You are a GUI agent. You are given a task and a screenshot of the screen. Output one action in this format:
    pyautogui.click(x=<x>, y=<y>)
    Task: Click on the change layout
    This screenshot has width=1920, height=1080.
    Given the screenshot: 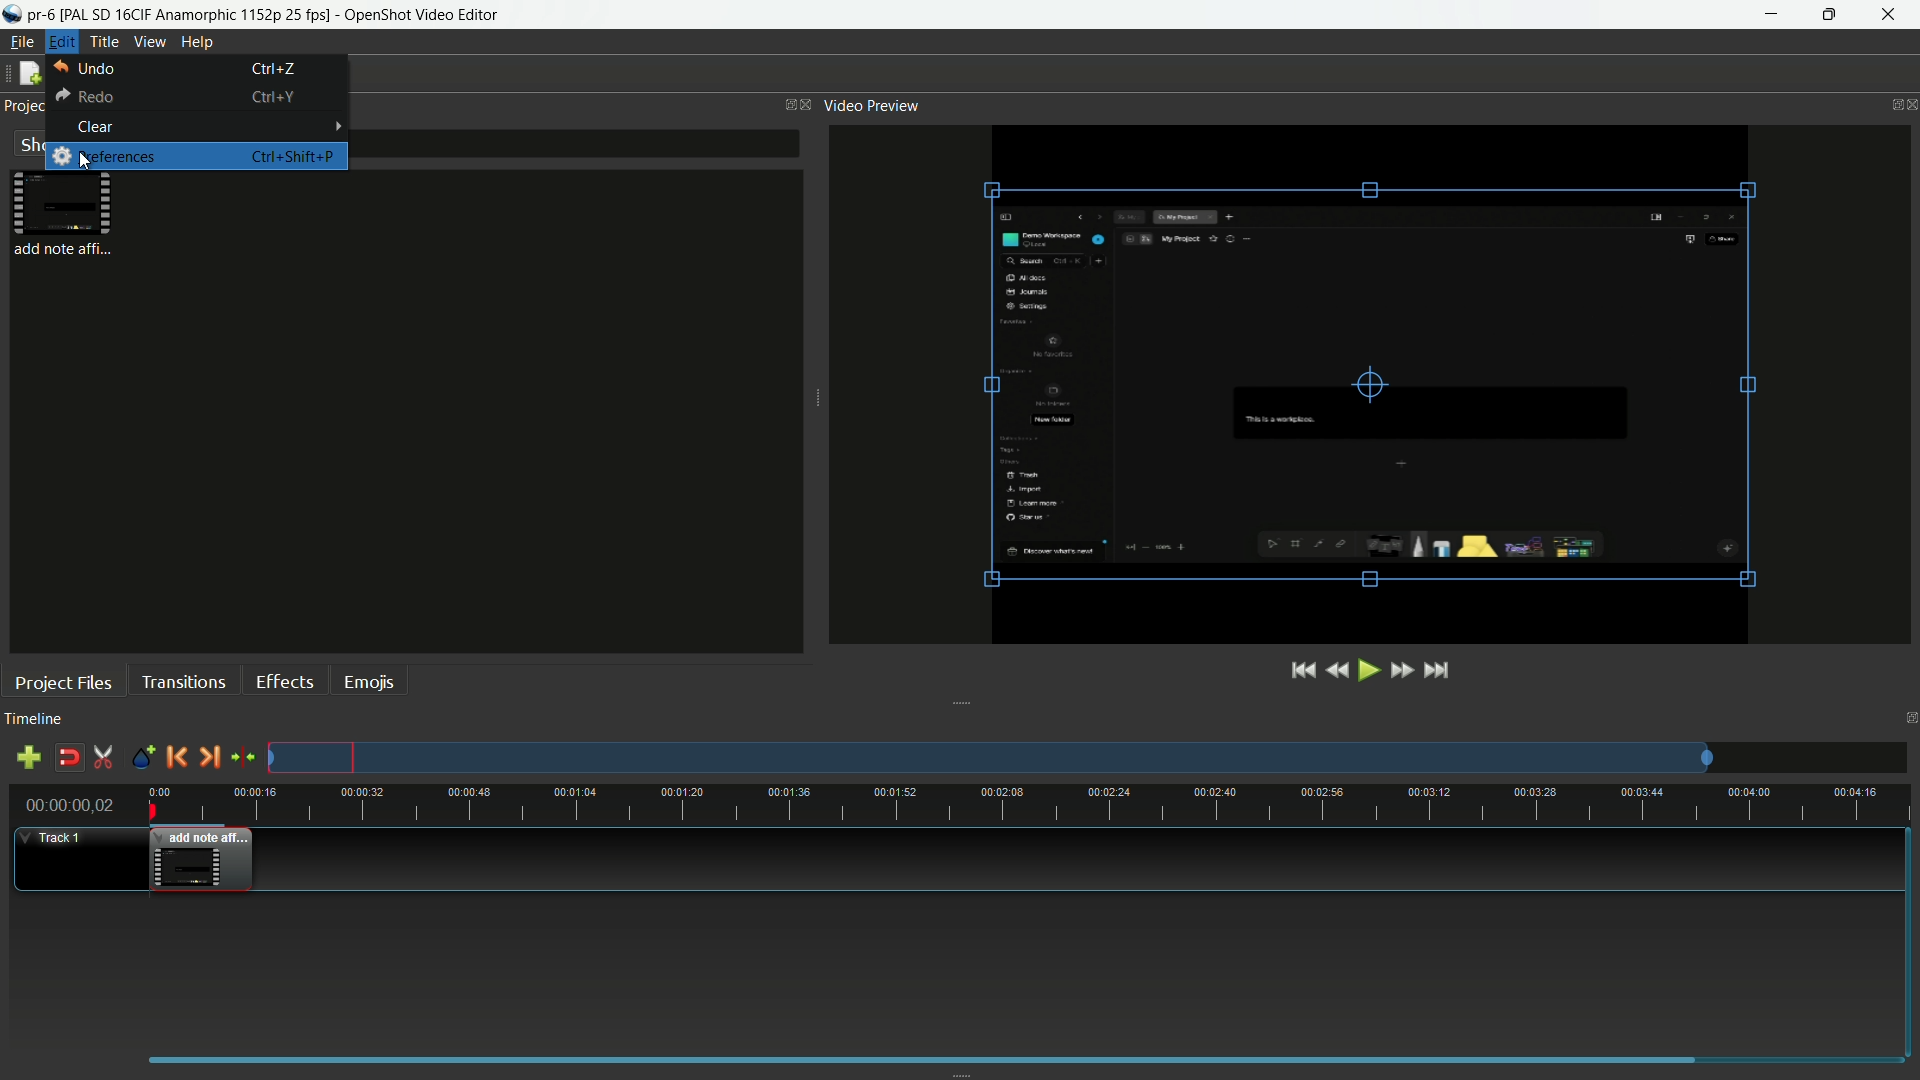 What is the action you would take?
    pyautogui.click(x=787, y=104)
    